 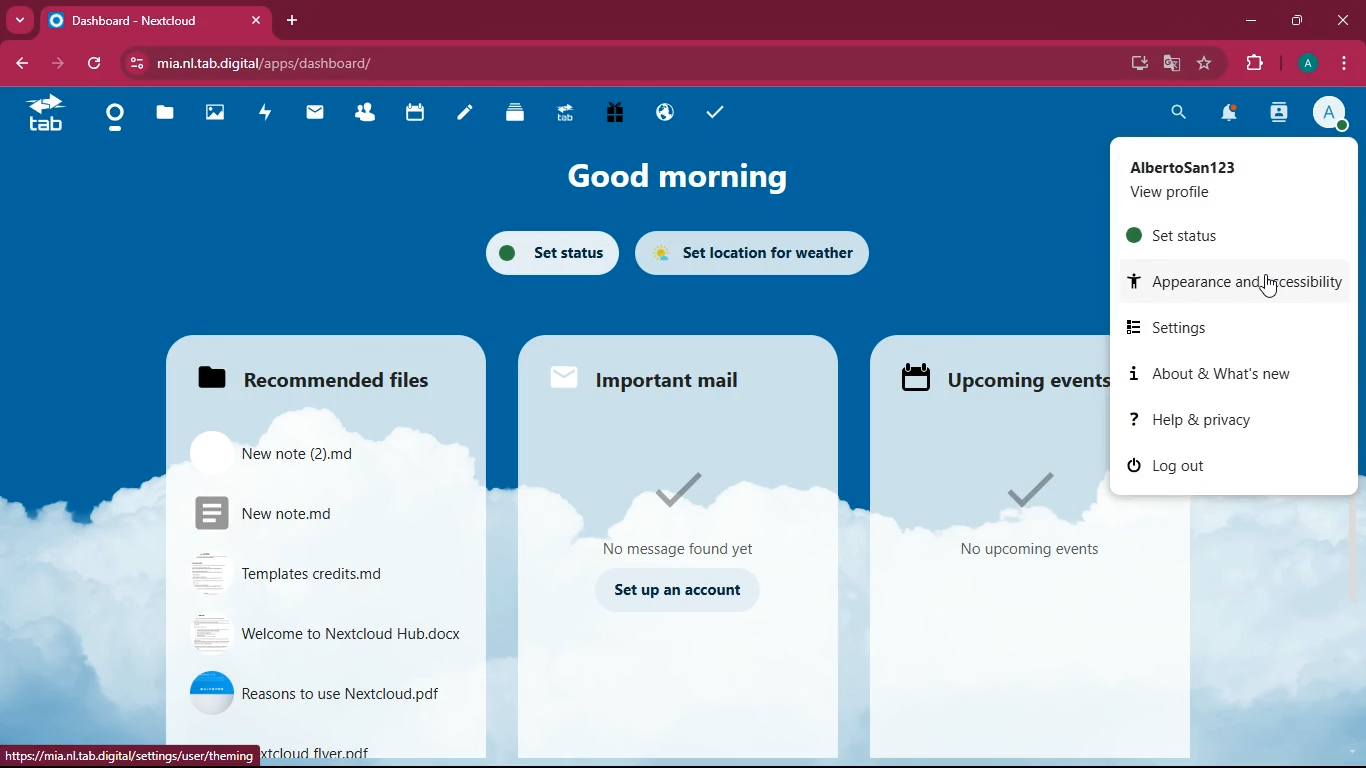 What do you see at coordinates (757, 252) in the screenshot?
I see `set location` at bounding box center [757, 252].